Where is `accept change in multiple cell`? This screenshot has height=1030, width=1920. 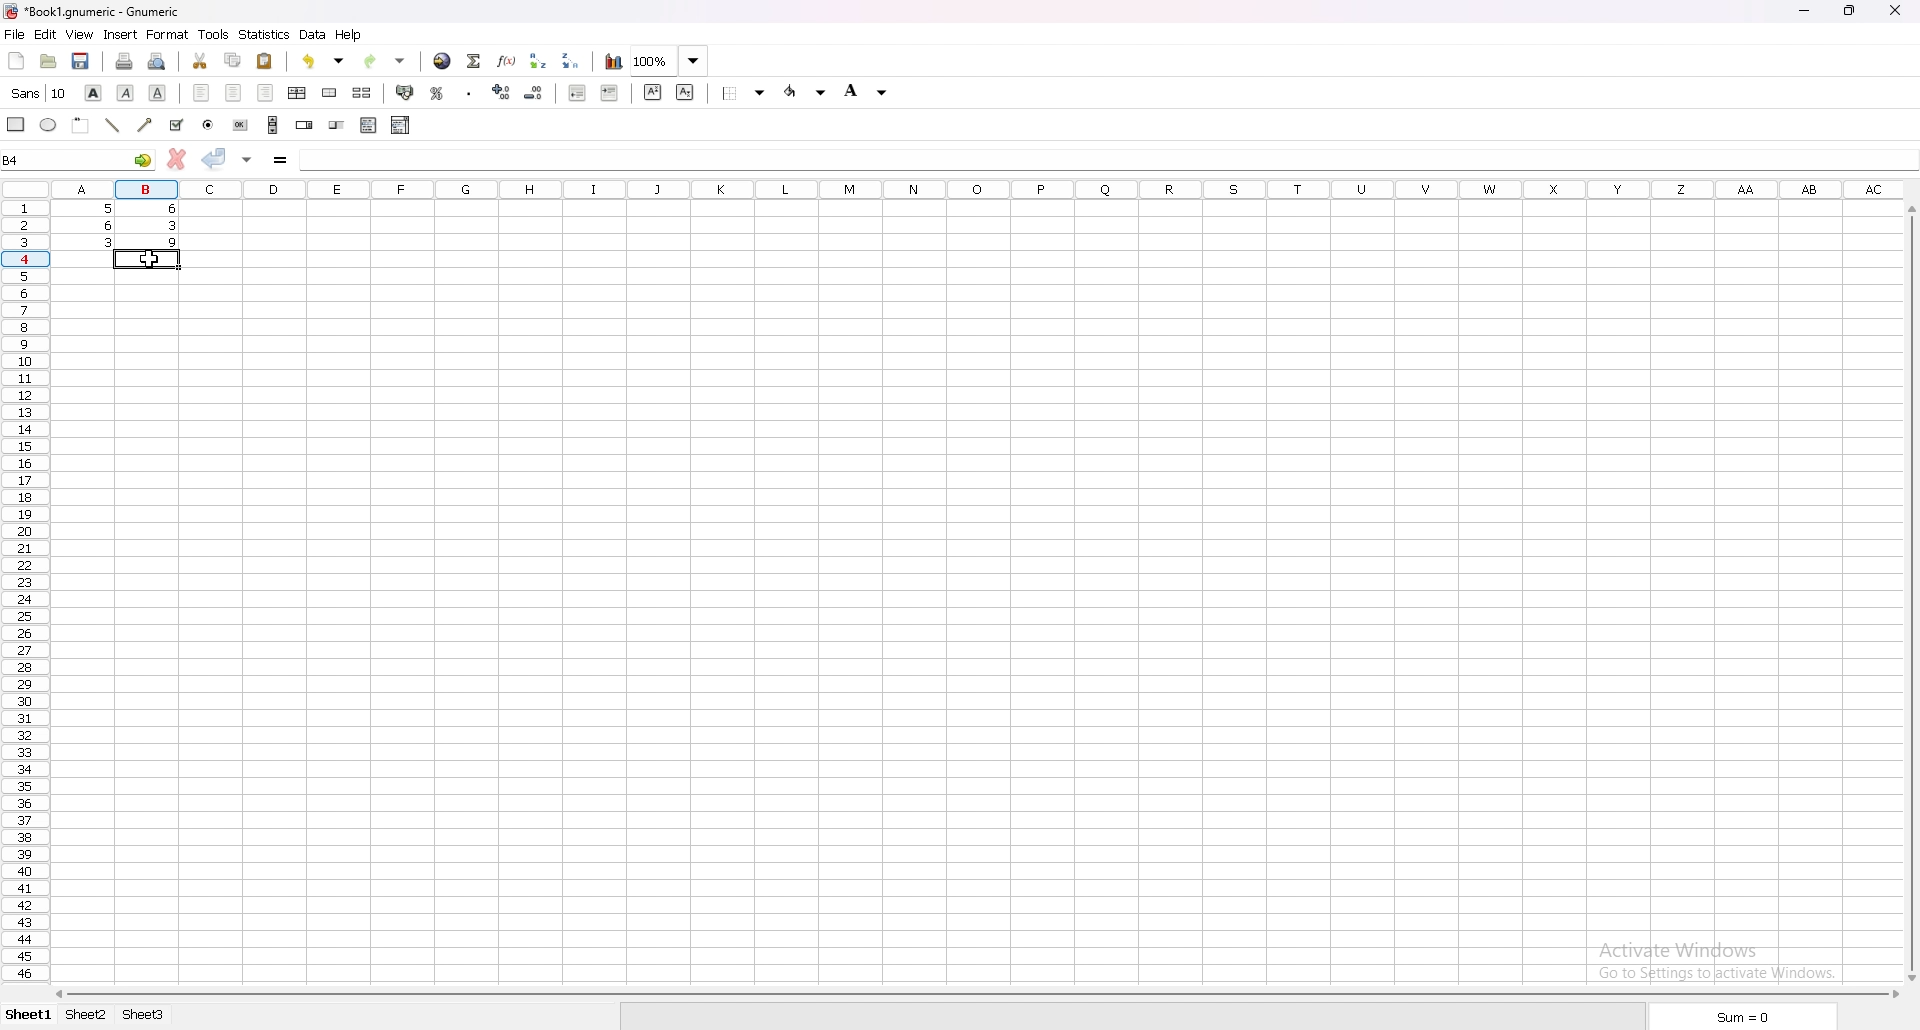
accept change in multiple cell is located at coordinates (247, 161).